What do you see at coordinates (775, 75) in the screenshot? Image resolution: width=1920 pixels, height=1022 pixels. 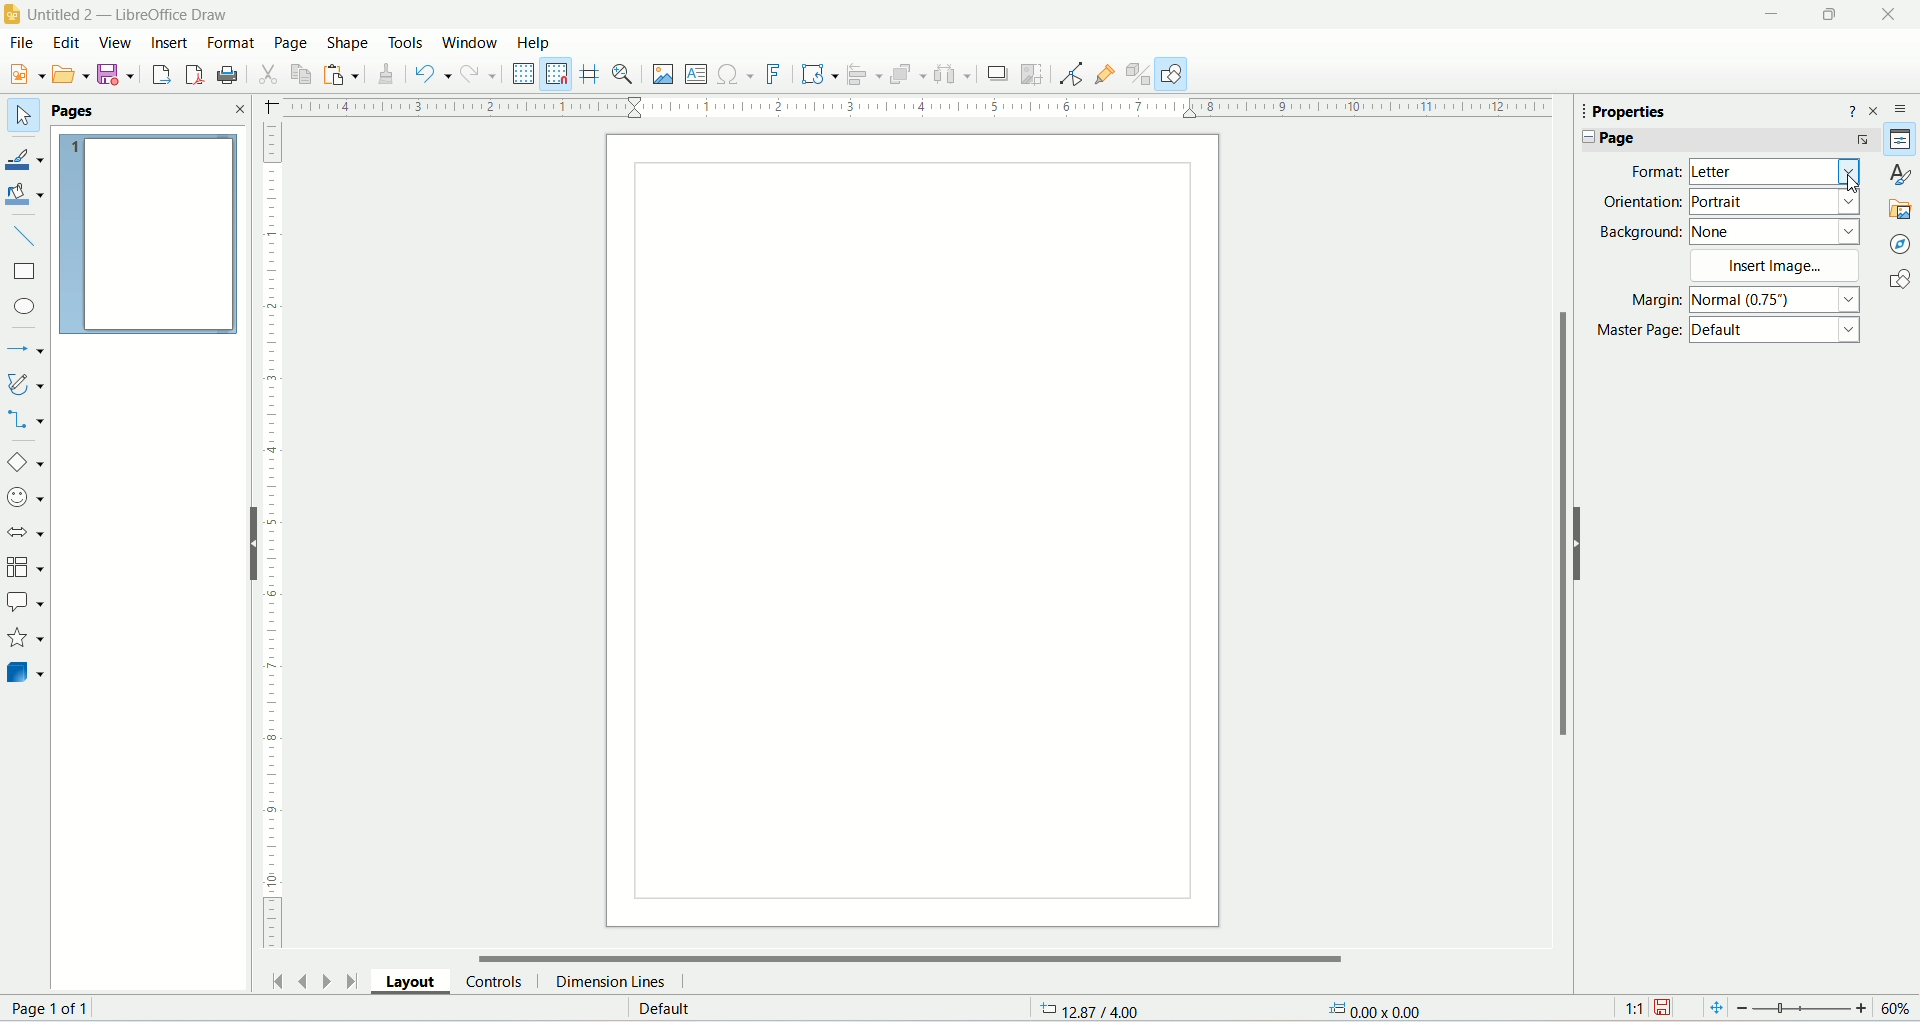 I see `fontwork text` at bounding box center [775, 75].